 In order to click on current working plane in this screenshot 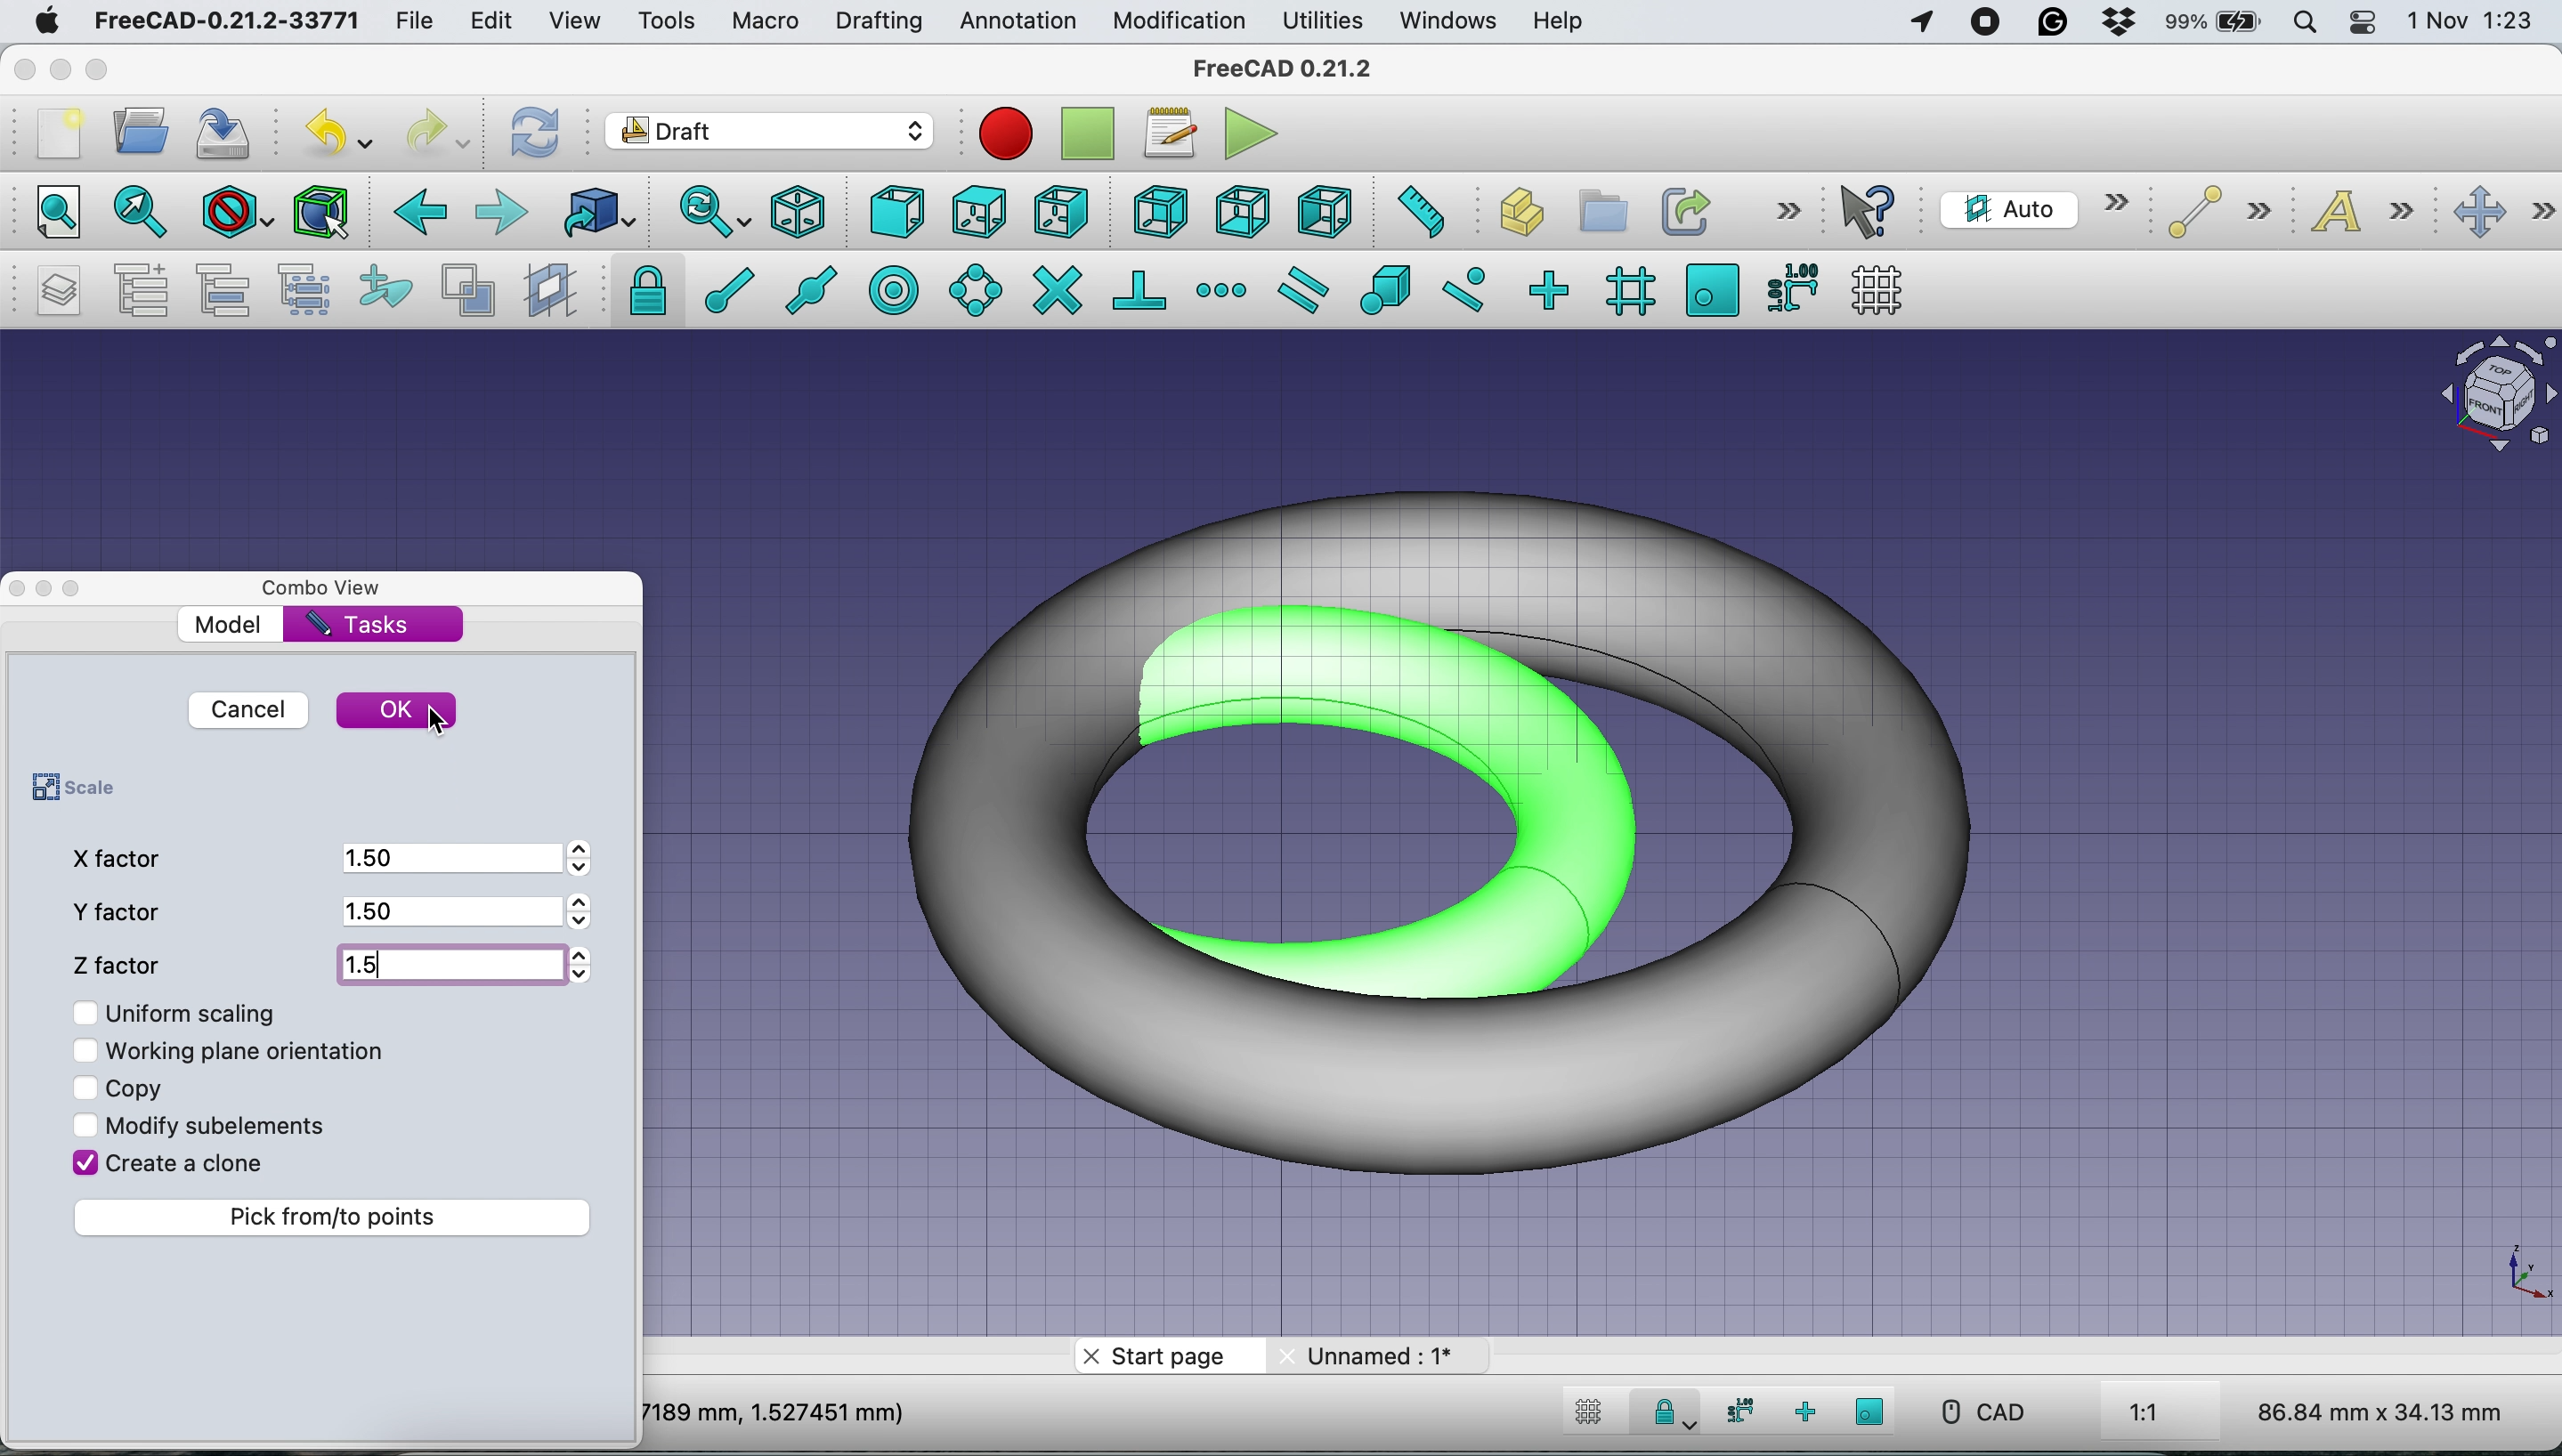, I will do `click(2033, 208)`.